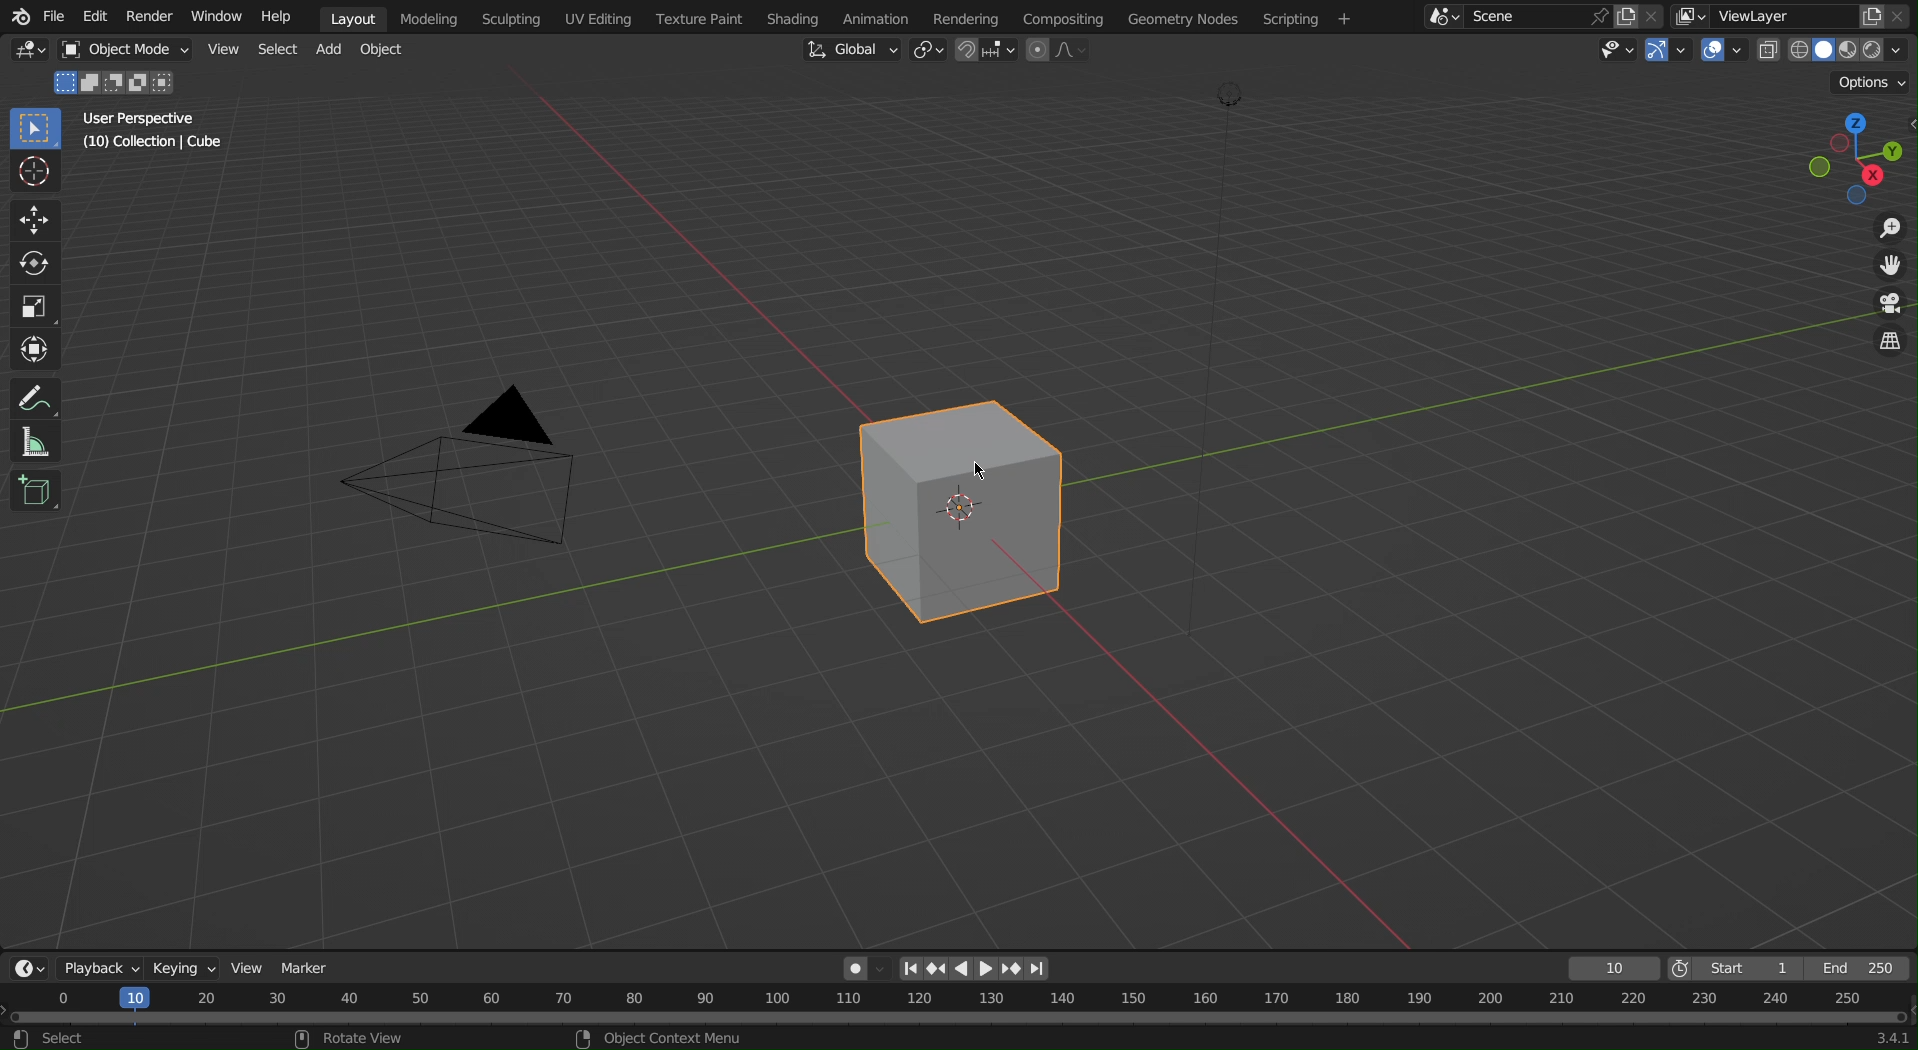 Image resolution: width=1918 pixels, height=1050 pixels. I want to click on Measure, so click(34, 444).